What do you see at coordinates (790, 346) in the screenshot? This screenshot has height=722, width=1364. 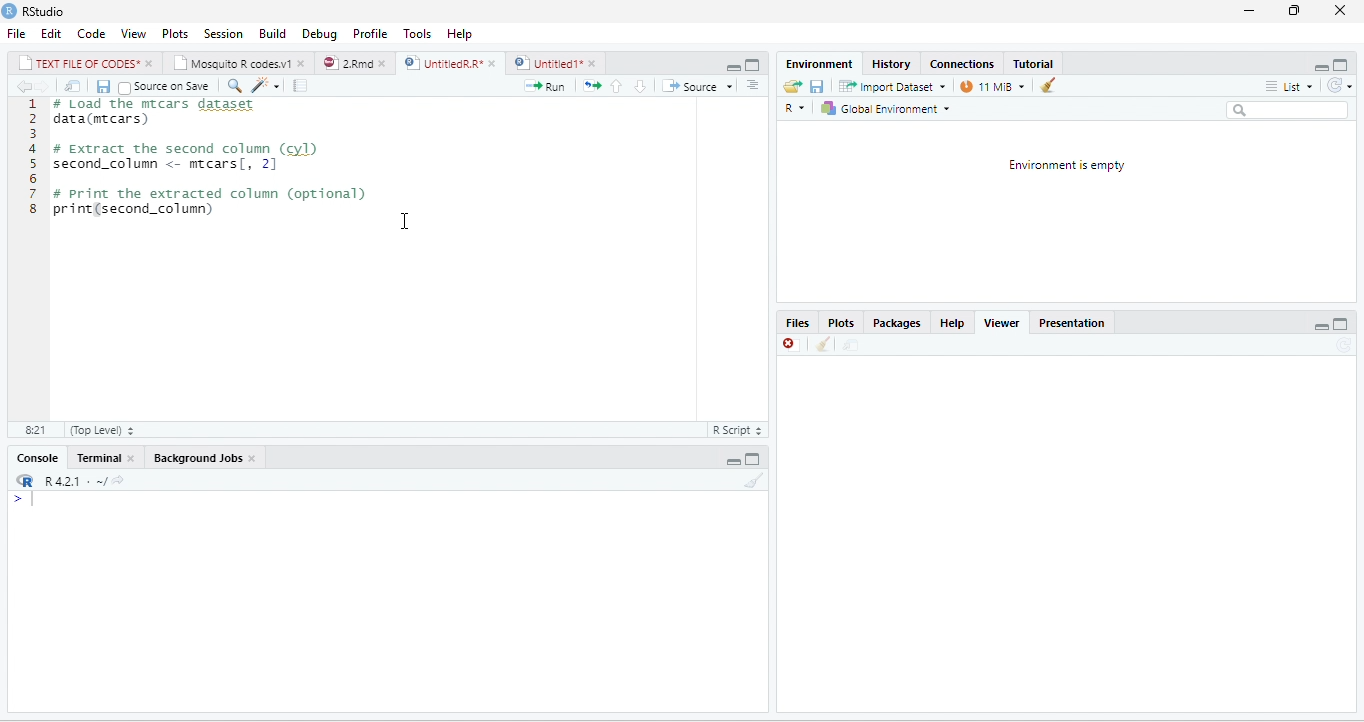 I see `close` at bounding box center [790, 346].